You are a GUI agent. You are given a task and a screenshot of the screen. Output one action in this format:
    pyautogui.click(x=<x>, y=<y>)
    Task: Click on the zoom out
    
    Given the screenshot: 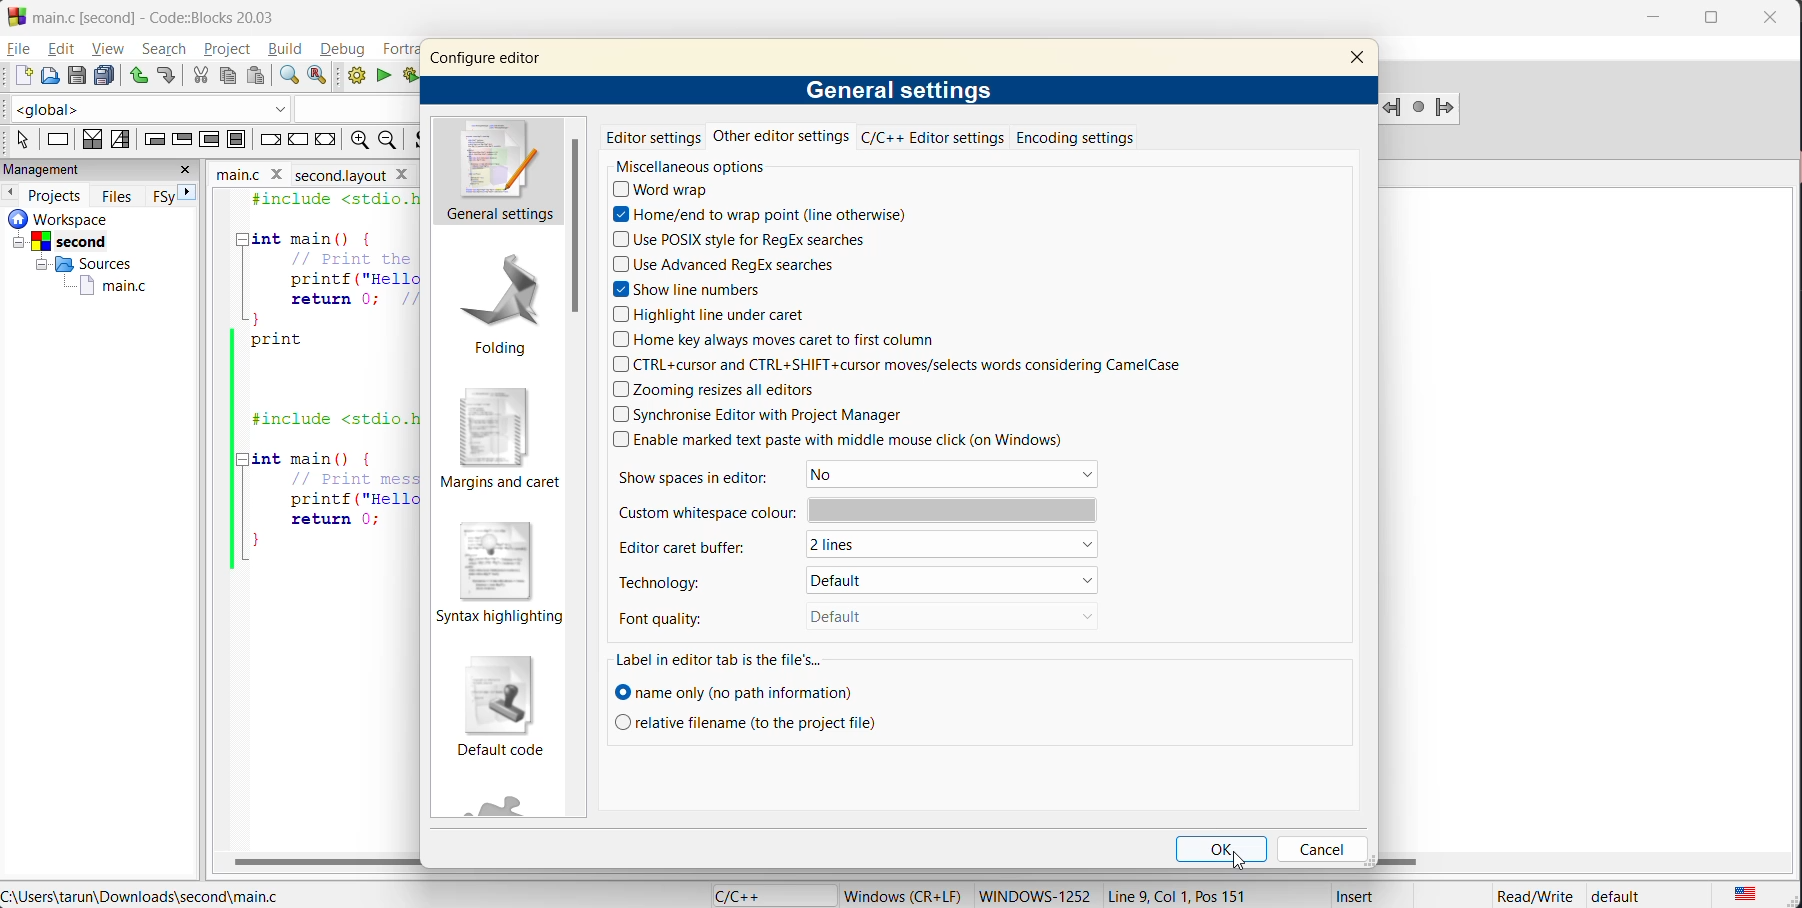 What is the action you would take?
    pyautogui.click(x=359, y=141)
    